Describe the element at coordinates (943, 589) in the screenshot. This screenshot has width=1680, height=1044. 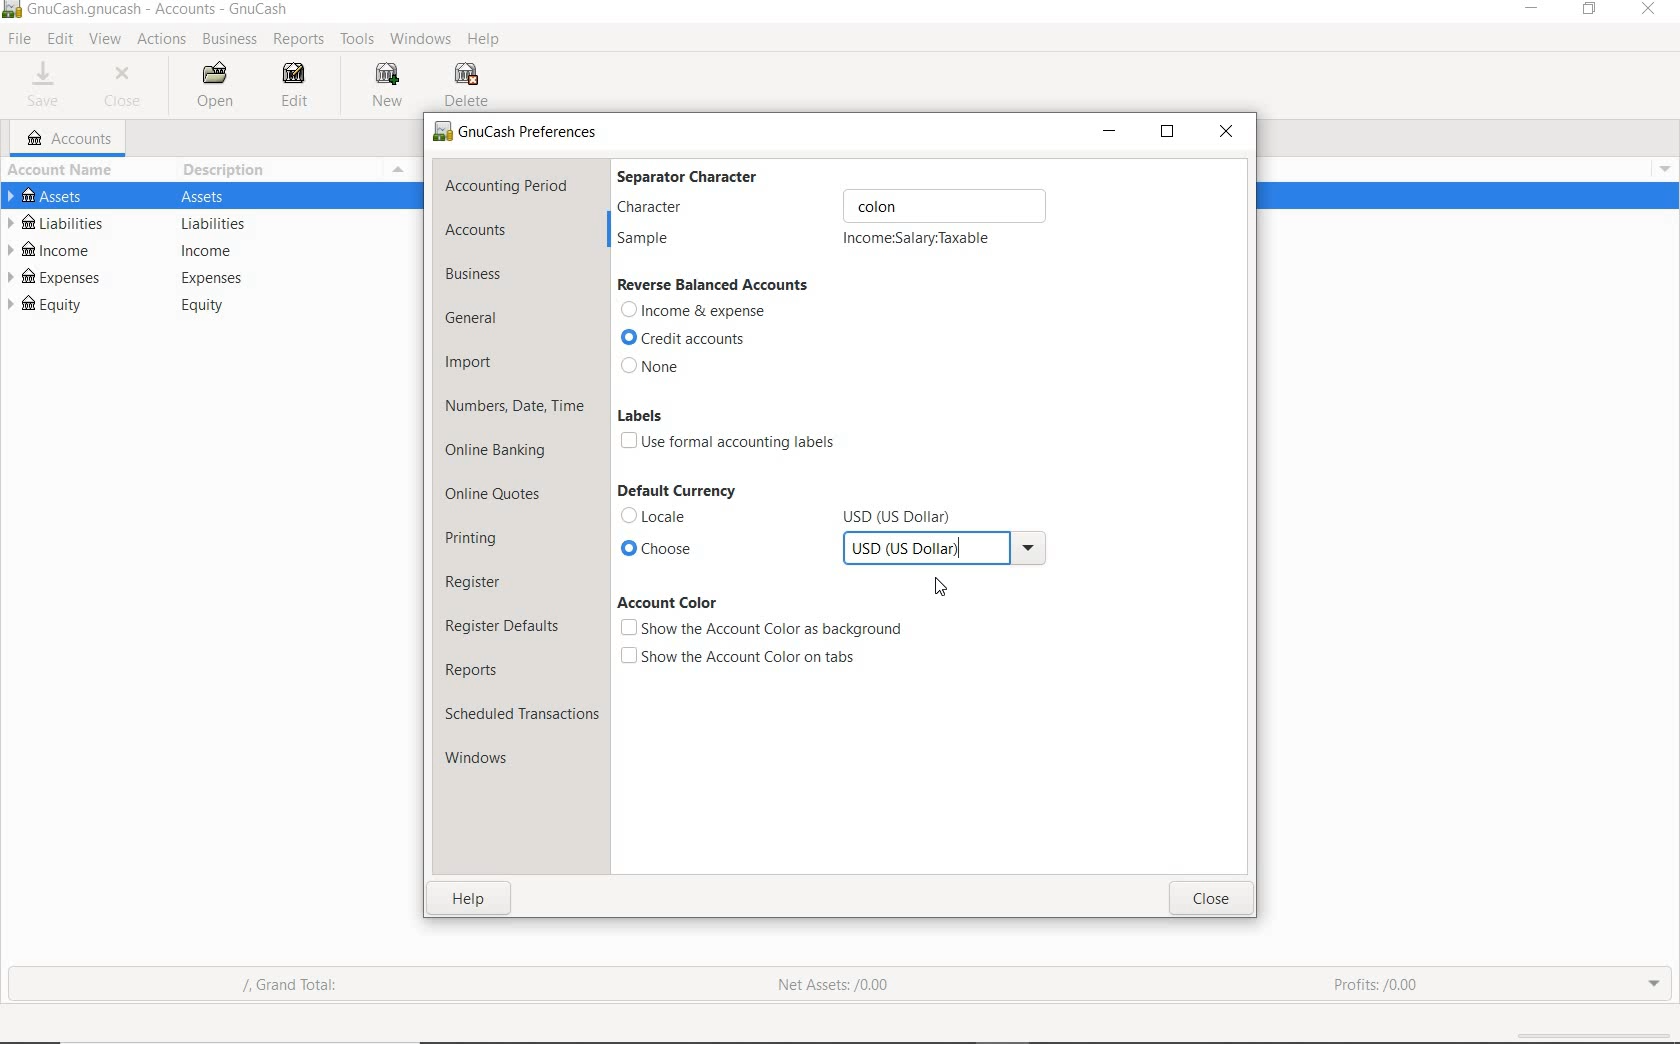
I see `Cursor` at that location.